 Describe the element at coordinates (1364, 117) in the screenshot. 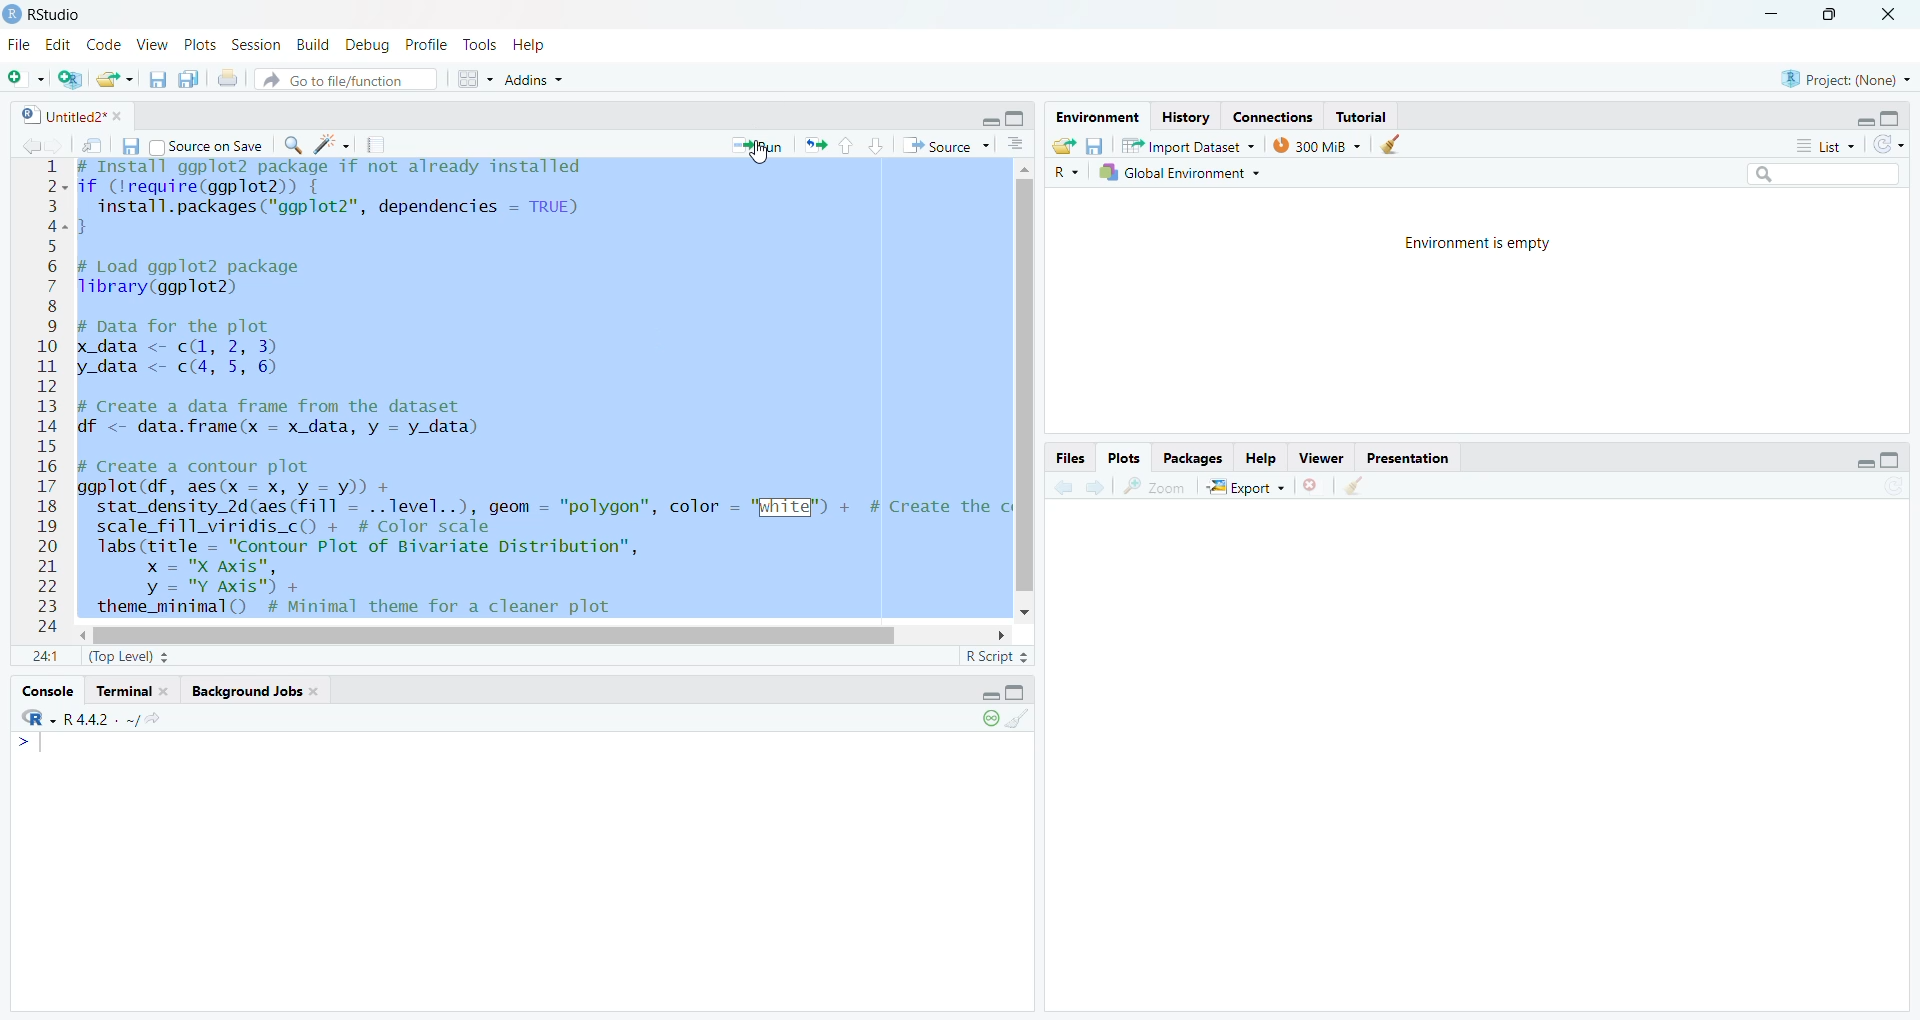

I see `Tutorial` at that location.